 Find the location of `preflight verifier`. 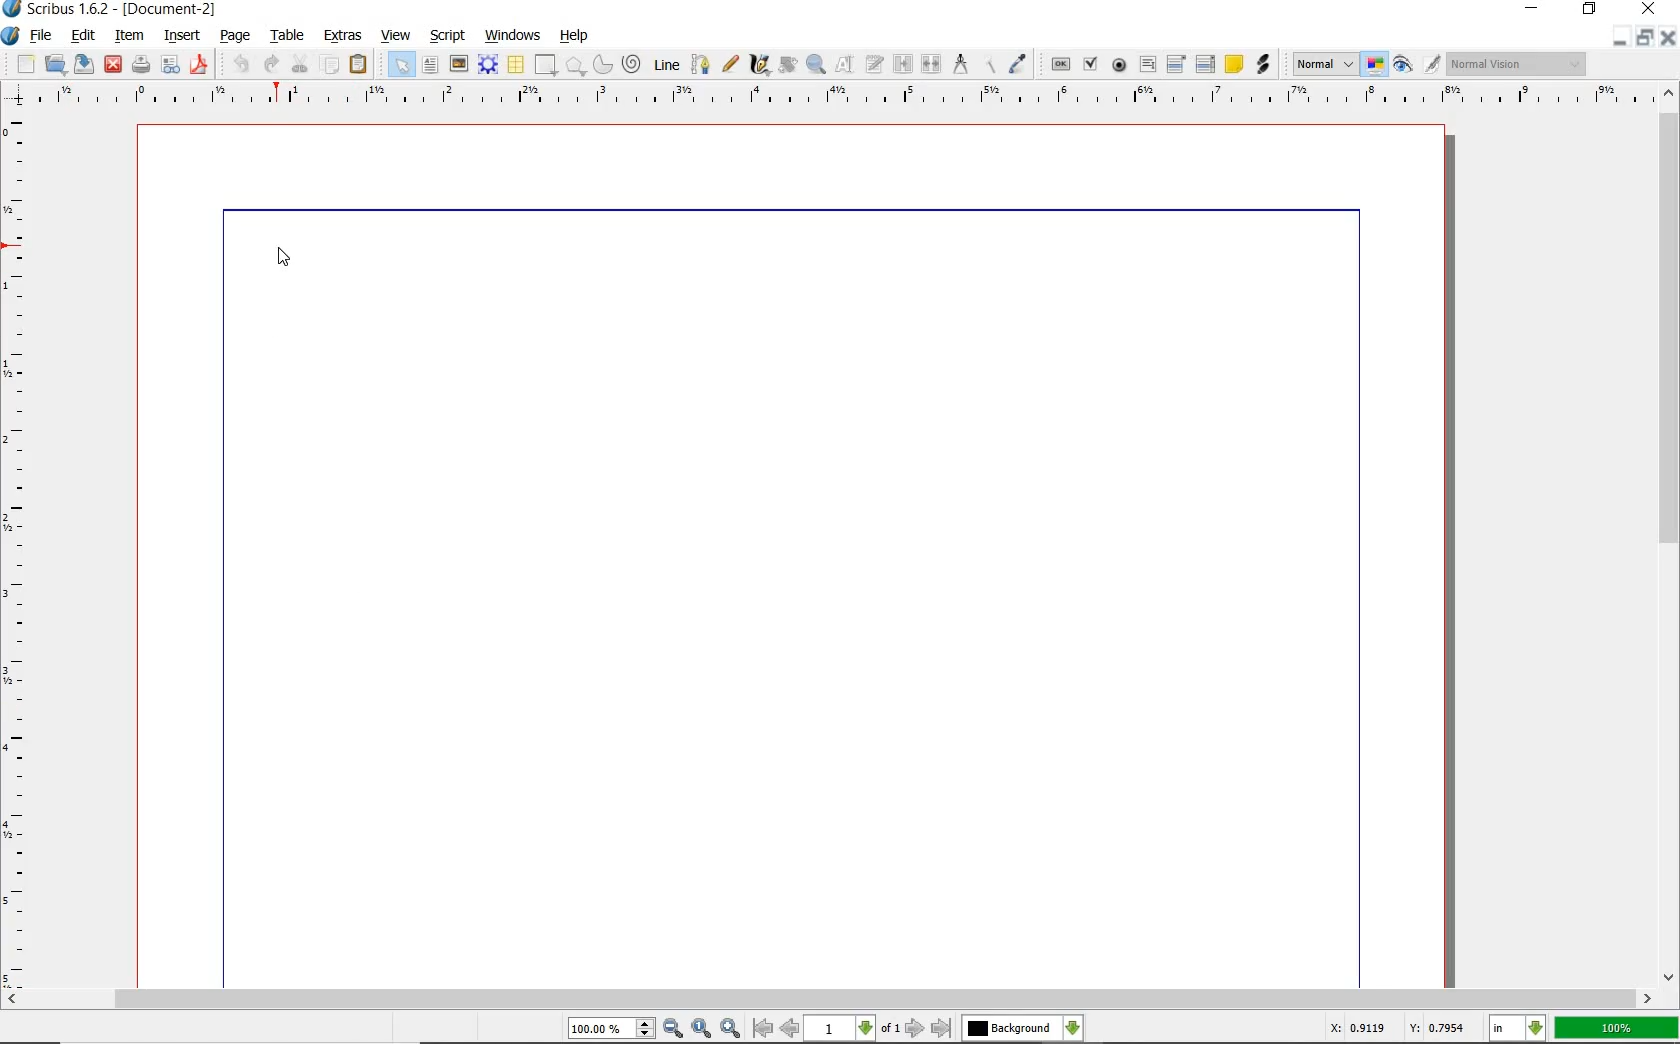

preflight verifier is located at coordinates (172, 66).